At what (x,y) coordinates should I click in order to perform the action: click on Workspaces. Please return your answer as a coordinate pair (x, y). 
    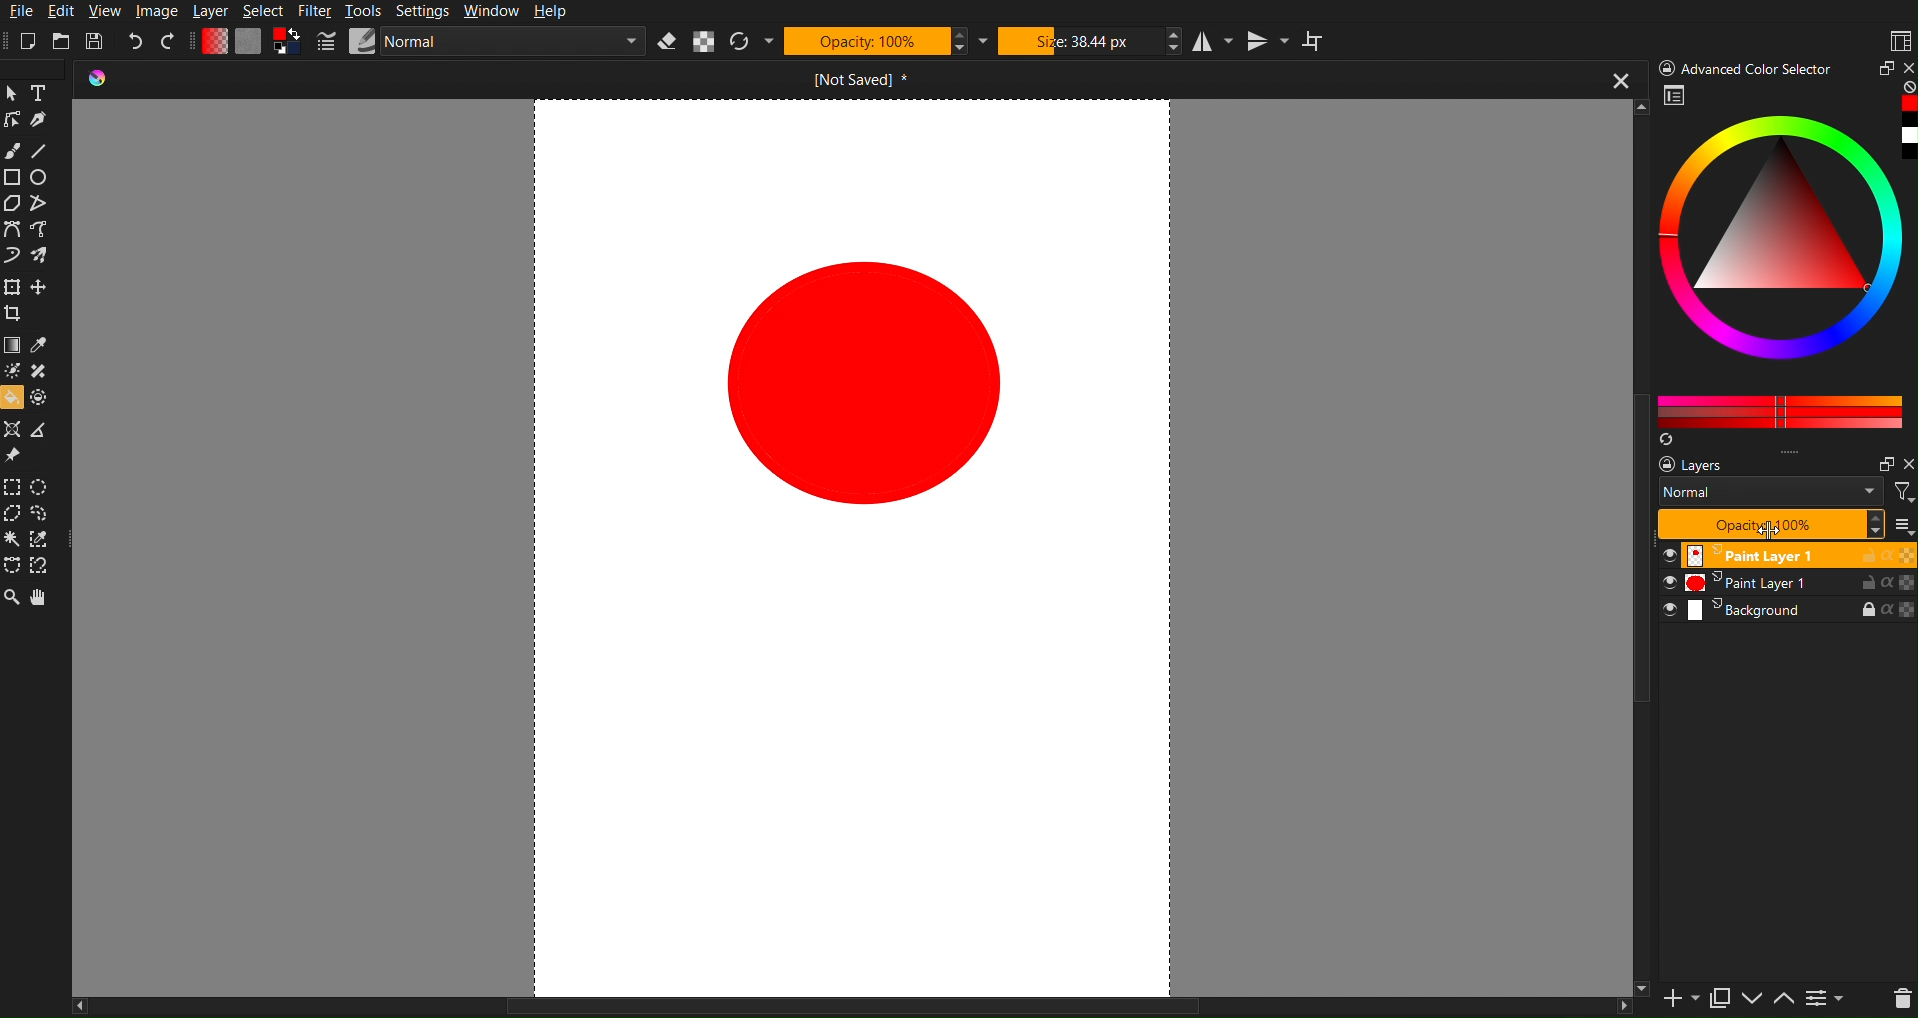
    Looking at the image, I should click on (1899, 39).